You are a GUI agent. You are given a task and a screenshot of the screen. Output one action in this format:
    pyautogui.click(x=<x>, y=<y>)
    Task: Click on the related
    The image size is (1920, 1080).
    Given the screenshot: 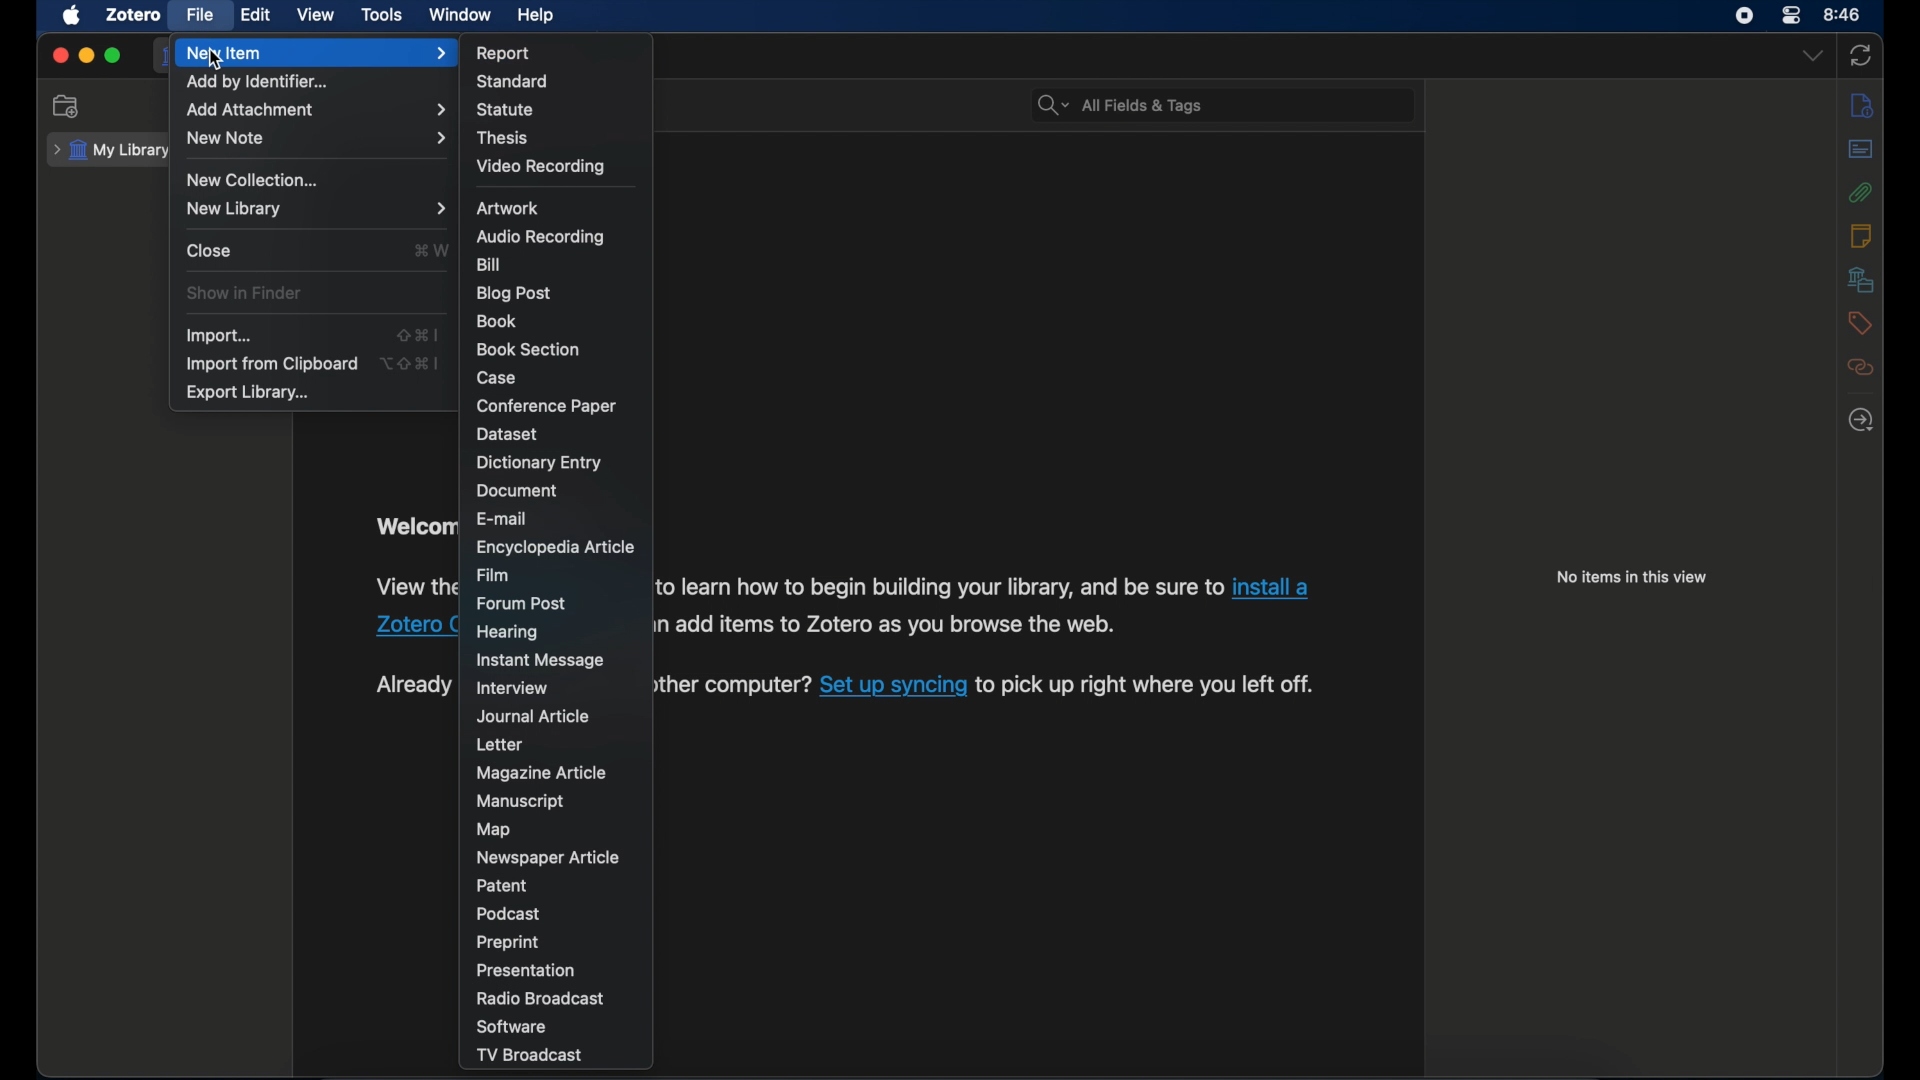 What is the action you would take?
    pyautogui.click(x=1861, y=367)
    